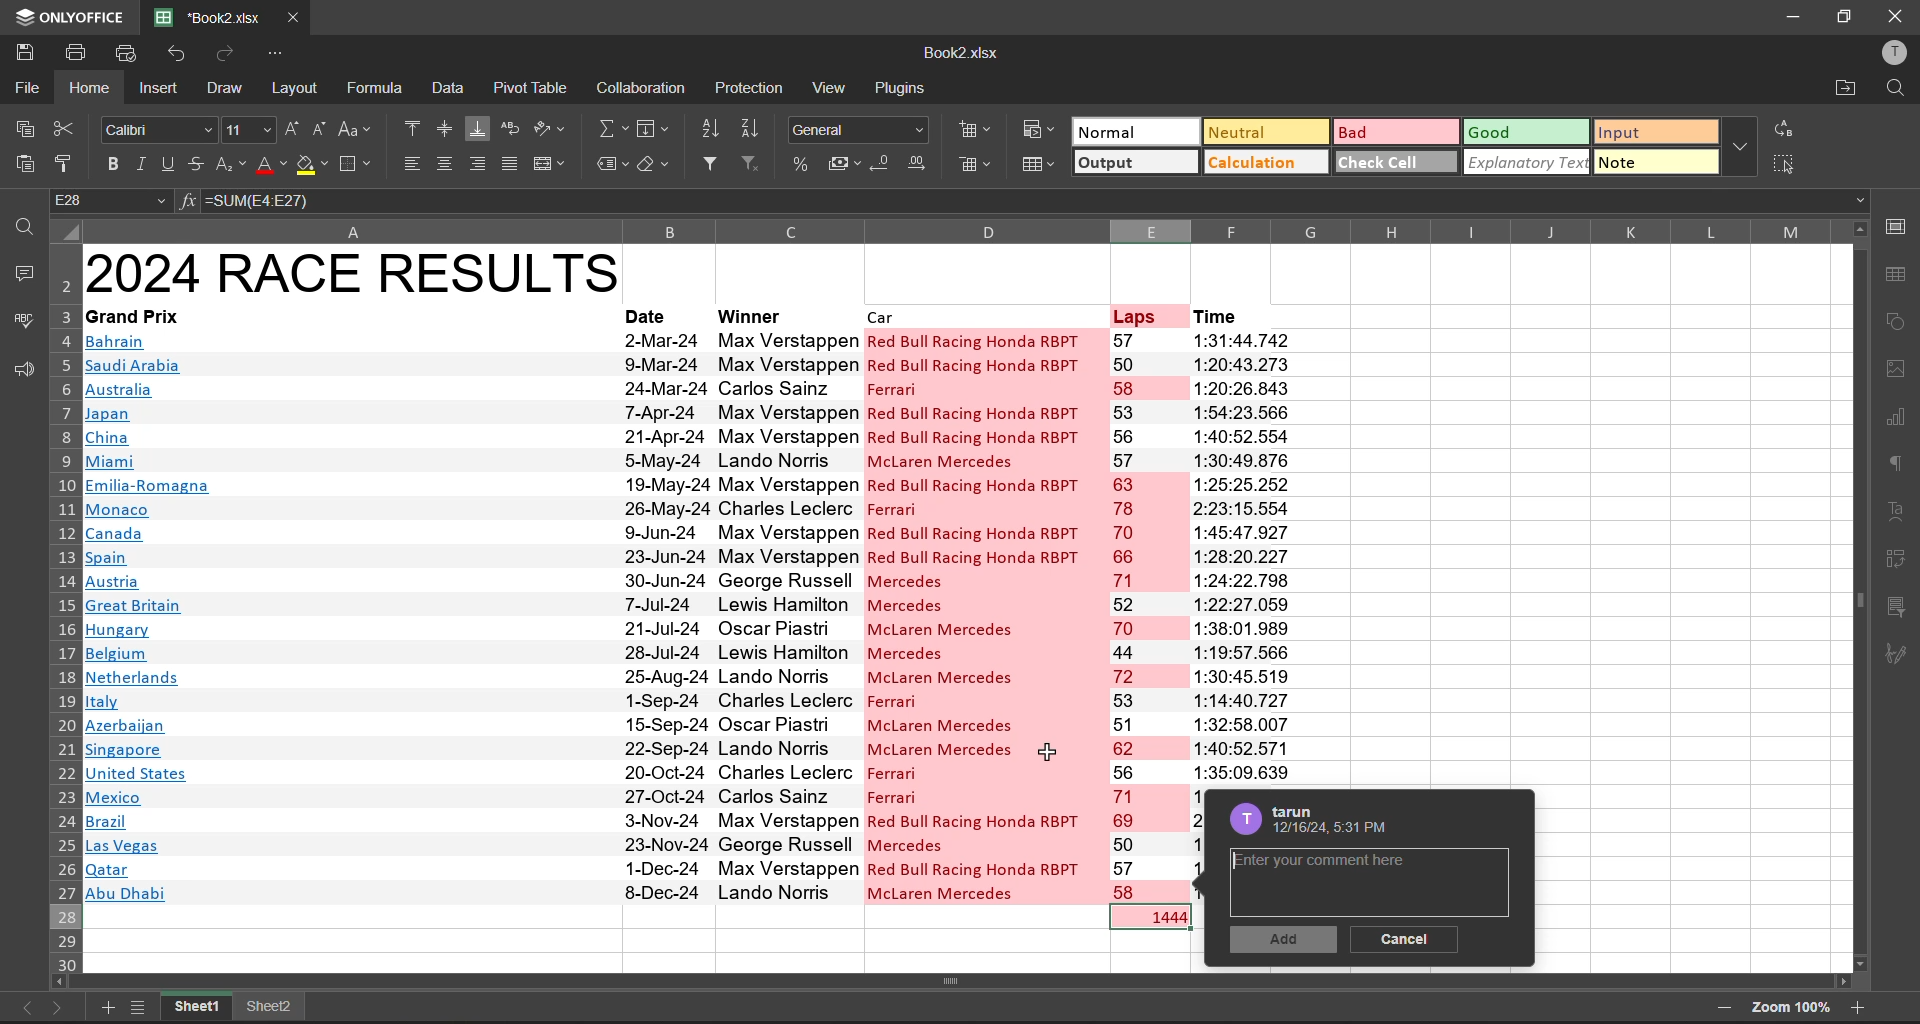  What do you see at coordinates (664, 615) in the screenshot?
I see `date` at bounding box center [664, 615].